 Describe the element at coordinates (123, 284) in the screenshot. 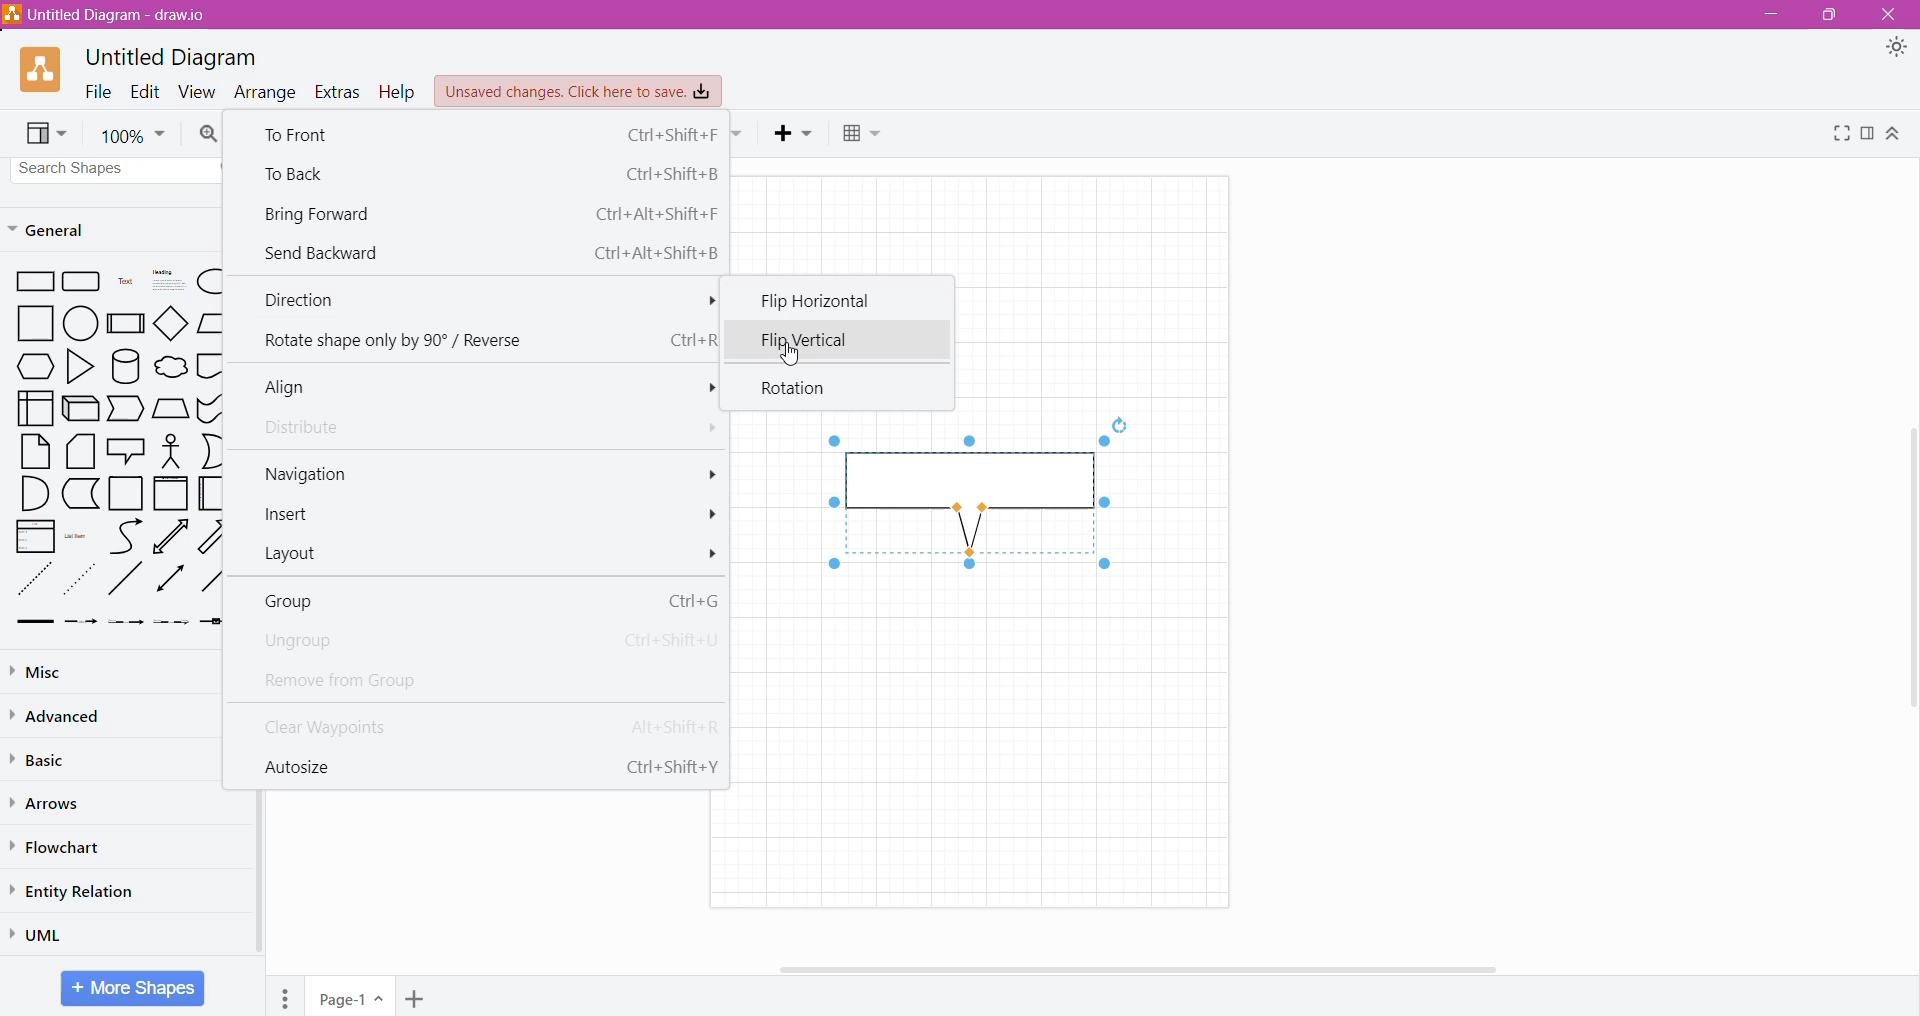

I see `Text (Label)` at that location.